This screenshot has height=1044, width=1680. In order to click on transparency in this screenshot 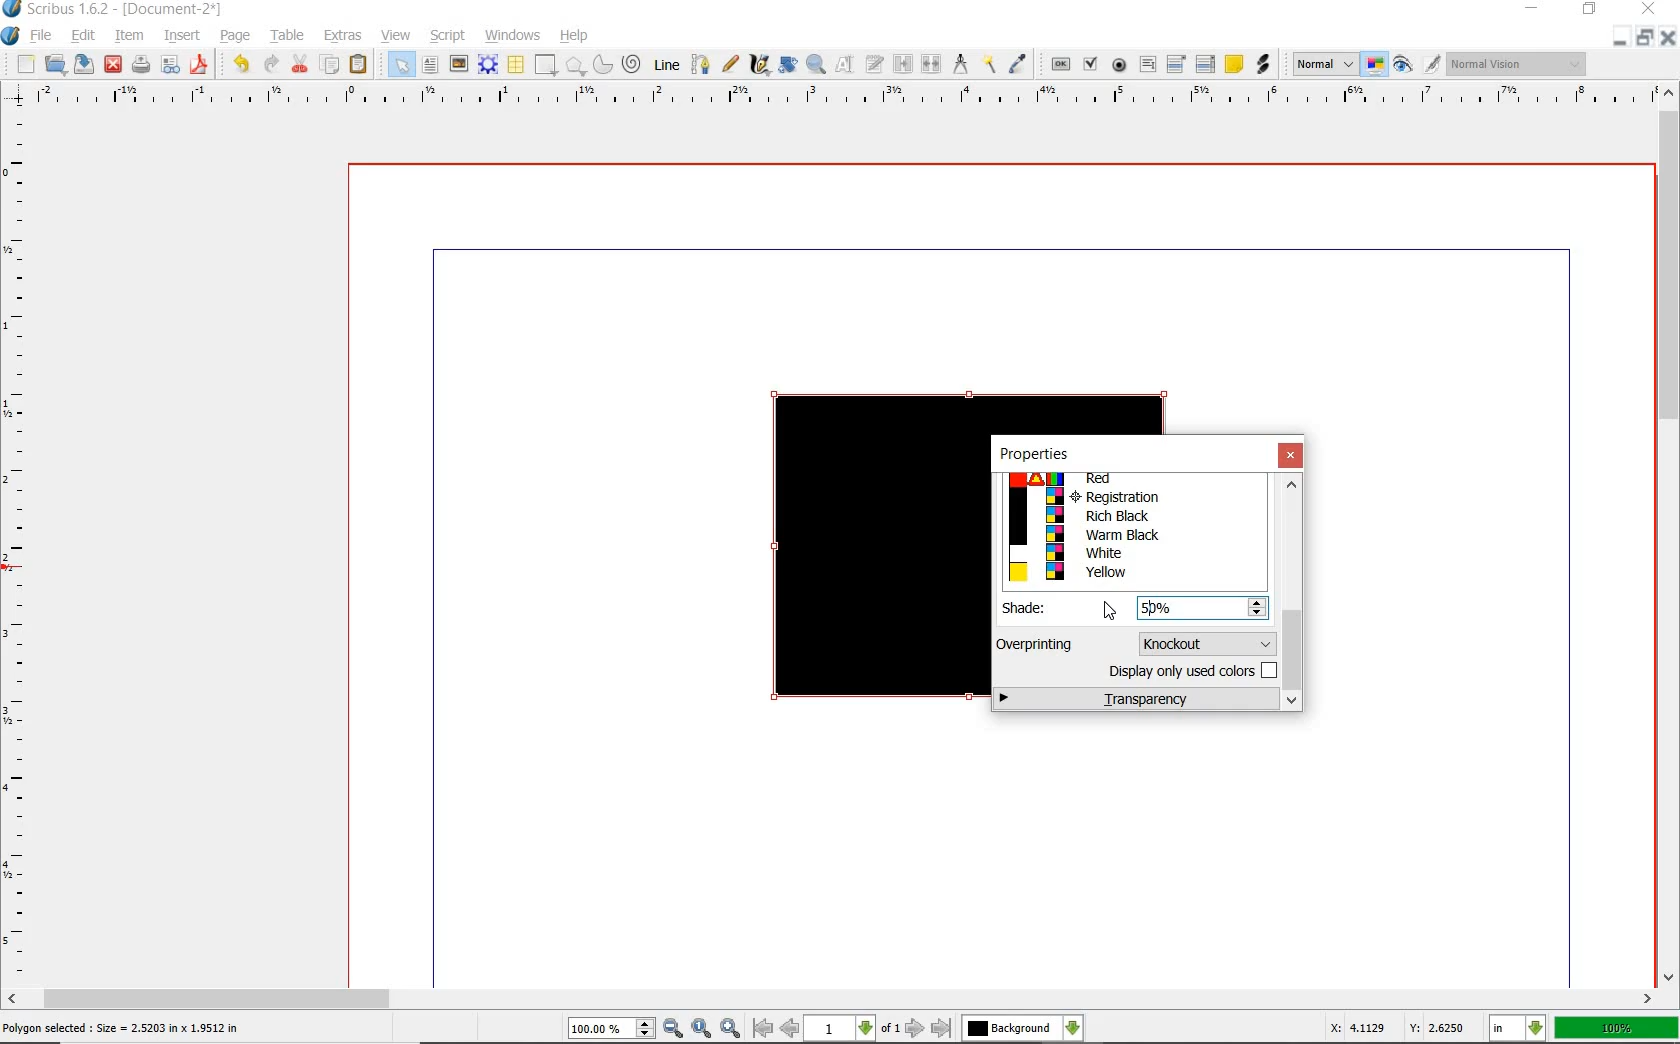, I will do `click(1137, 700)`.